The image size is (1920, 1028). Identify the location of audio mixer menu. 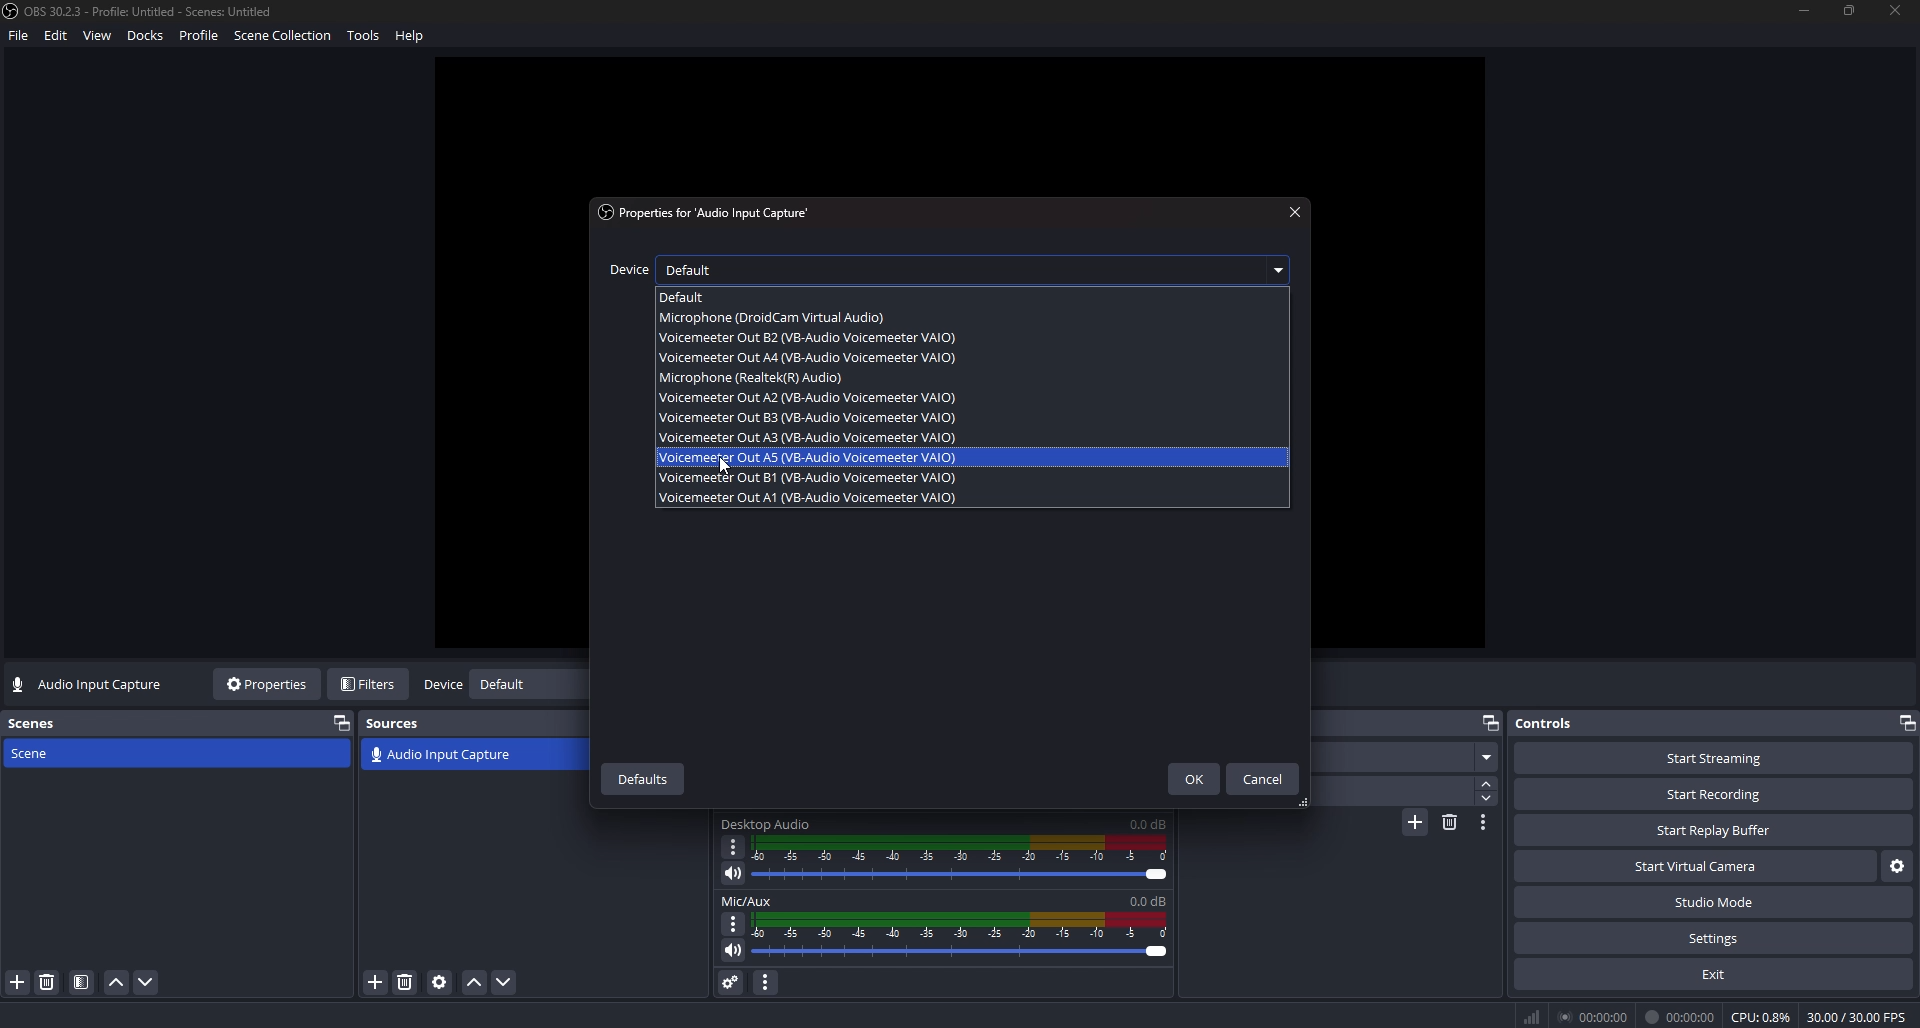
(767, 981).